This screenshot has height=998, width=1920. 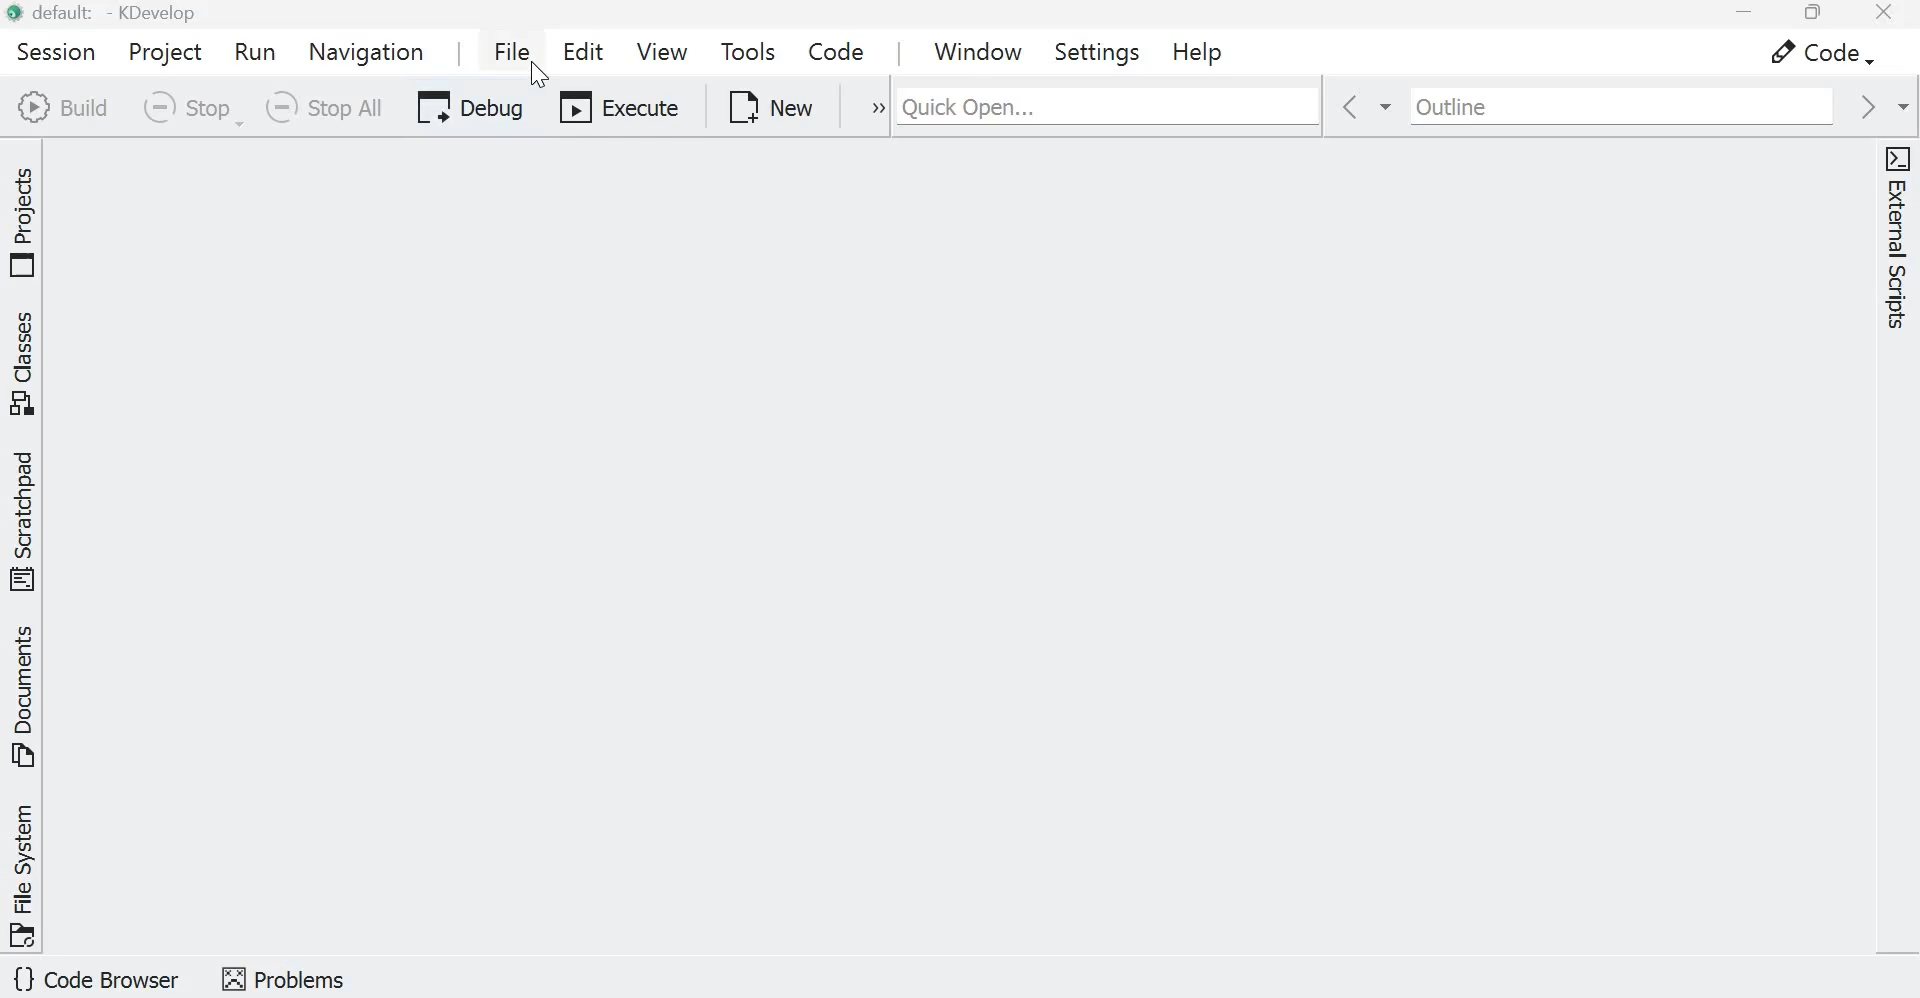 What do you see at coordinates (27, 519) in the screenshot?
I see `Toggle 'Scratchpad' tool view` at bounding box center [27, 519].